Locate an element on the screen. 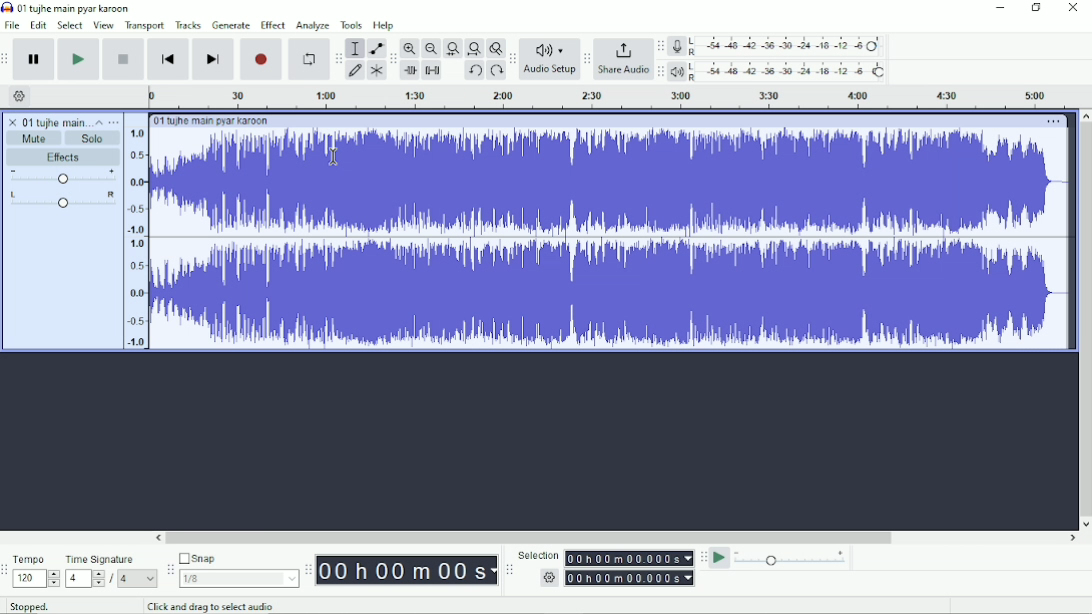  Open menu is located at coordinates (115, 121).